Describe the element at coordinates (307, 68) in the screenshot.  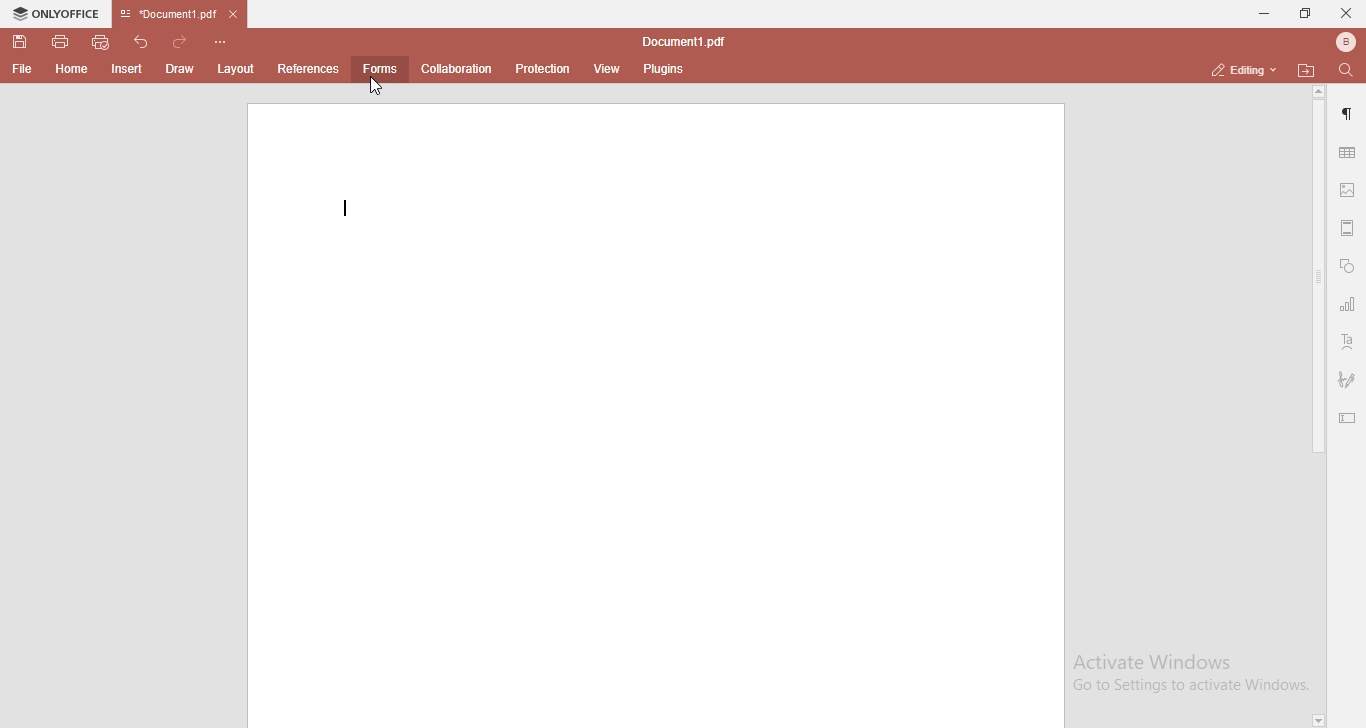
I see `references` at that location.